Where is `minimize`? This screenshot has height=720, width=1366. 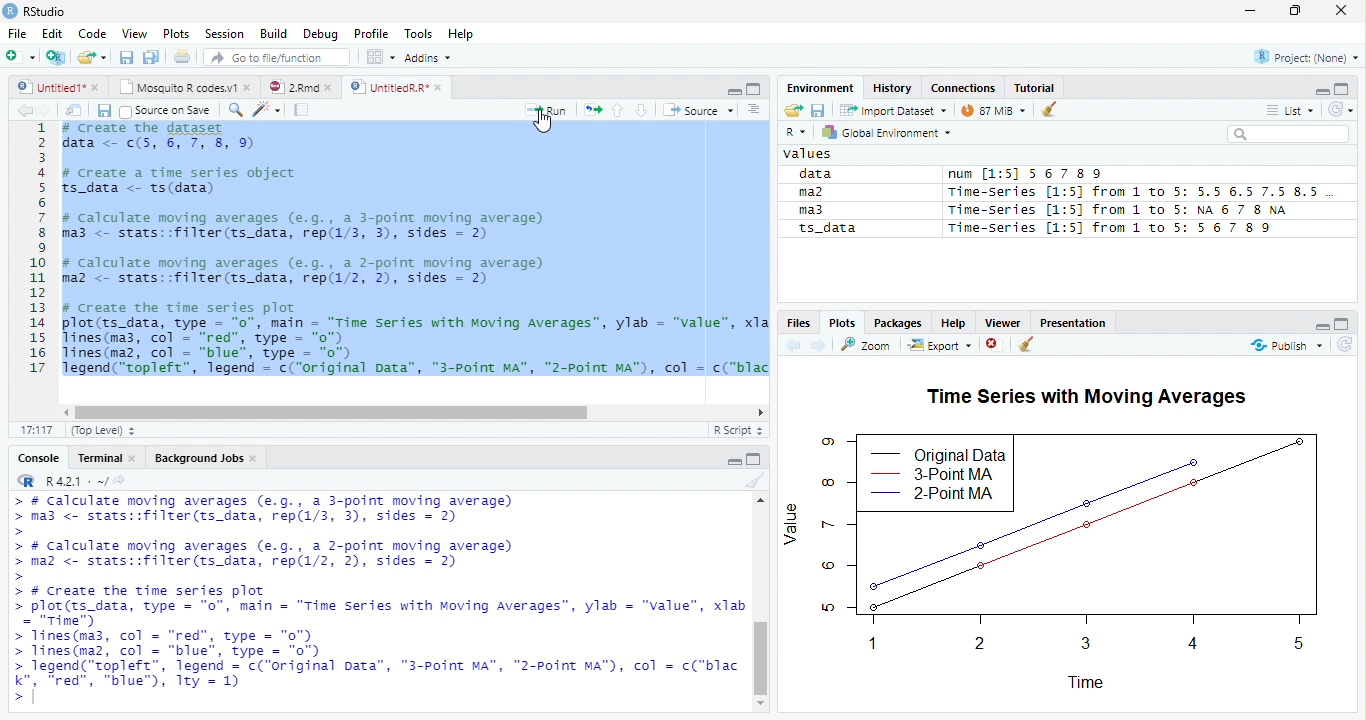 minimize is located at coordinates (1323, 329).